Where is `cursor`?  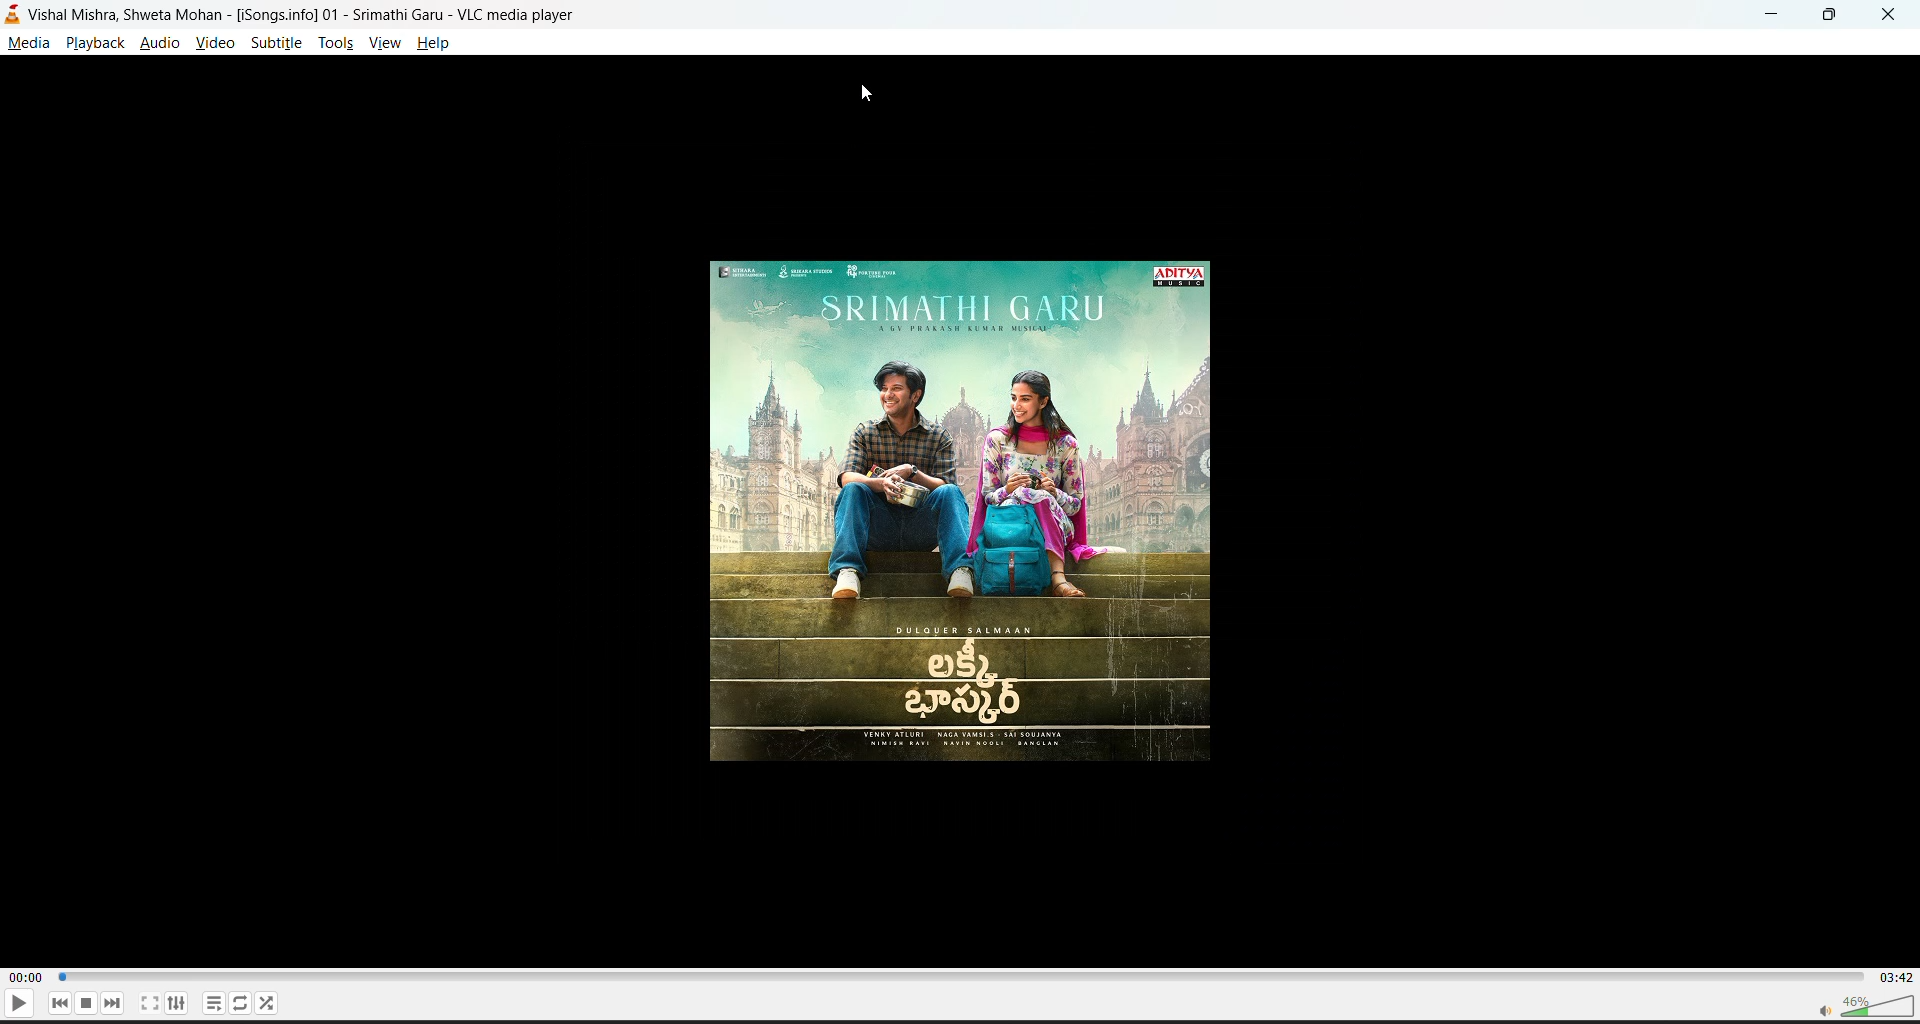 cursor is located at coordinates (870, 94).